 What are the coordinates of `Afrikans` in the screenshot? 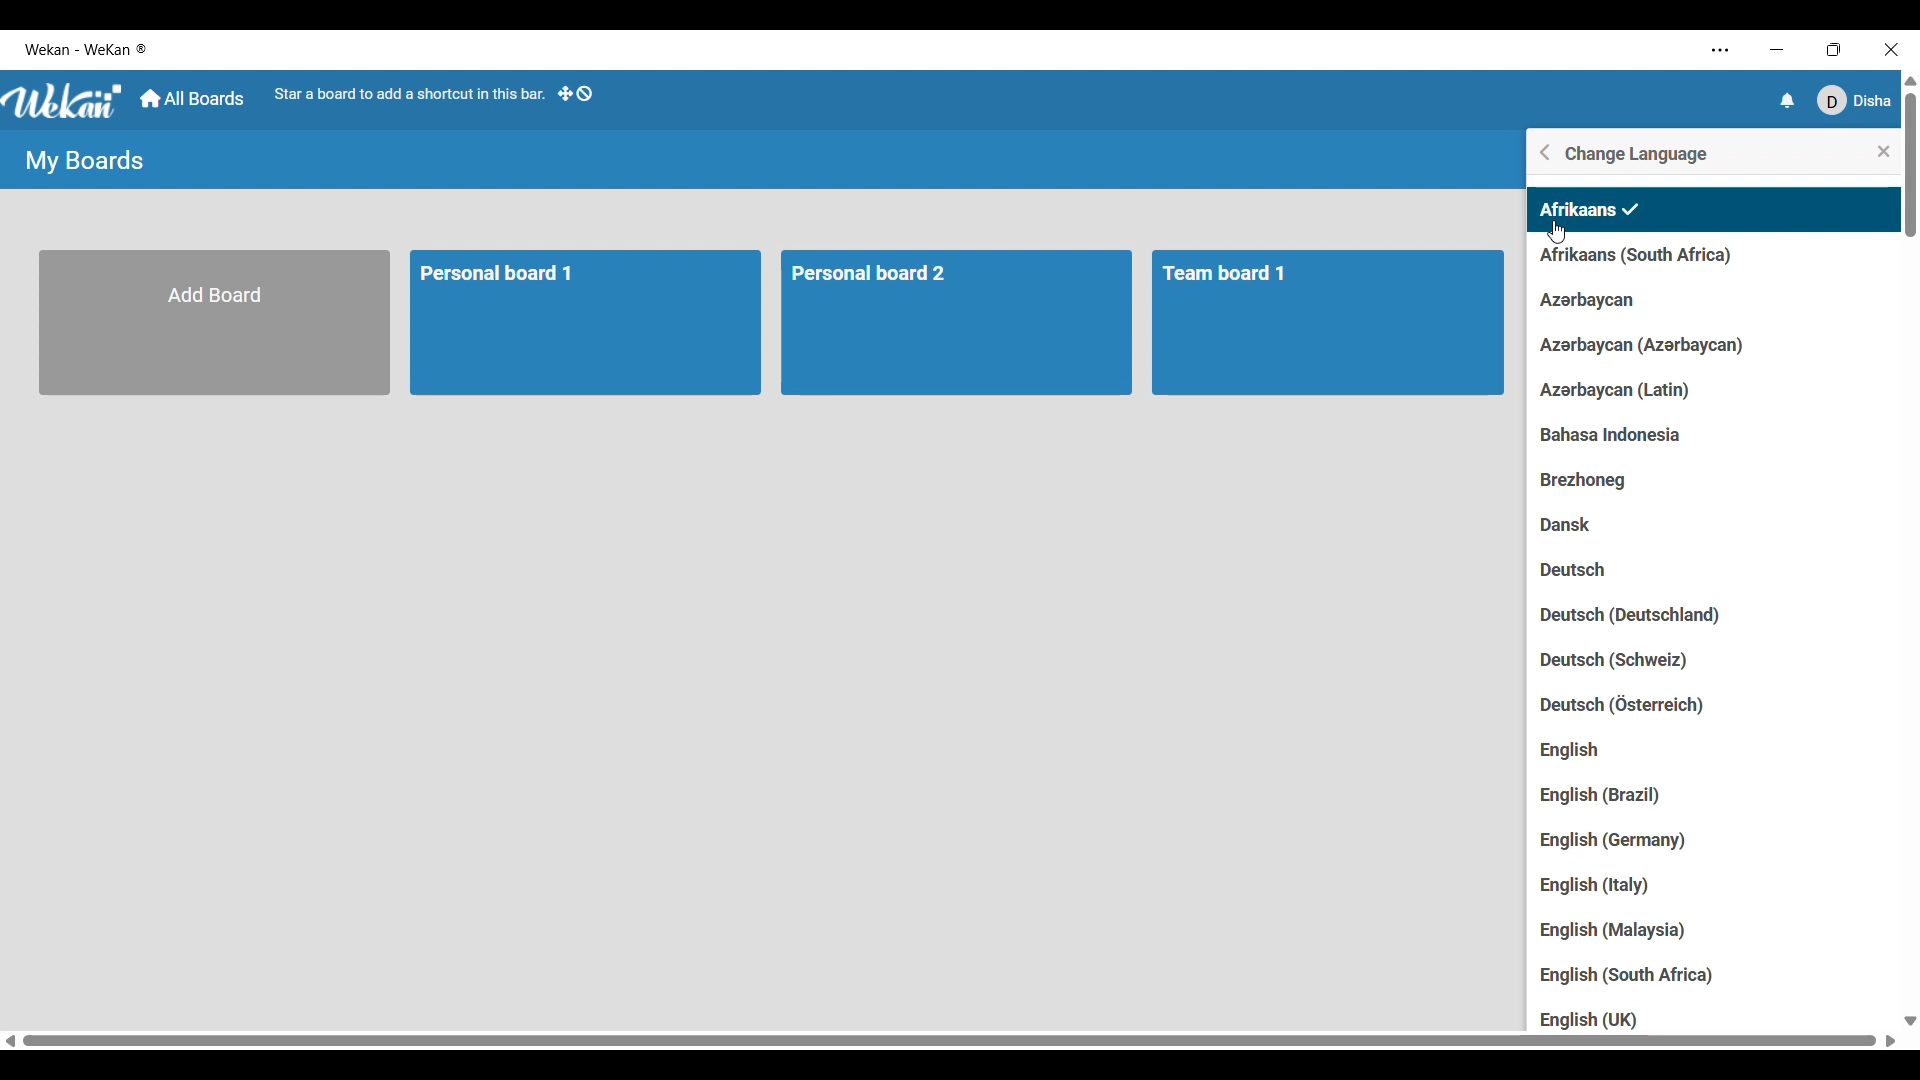 It's located at (1577, 207).